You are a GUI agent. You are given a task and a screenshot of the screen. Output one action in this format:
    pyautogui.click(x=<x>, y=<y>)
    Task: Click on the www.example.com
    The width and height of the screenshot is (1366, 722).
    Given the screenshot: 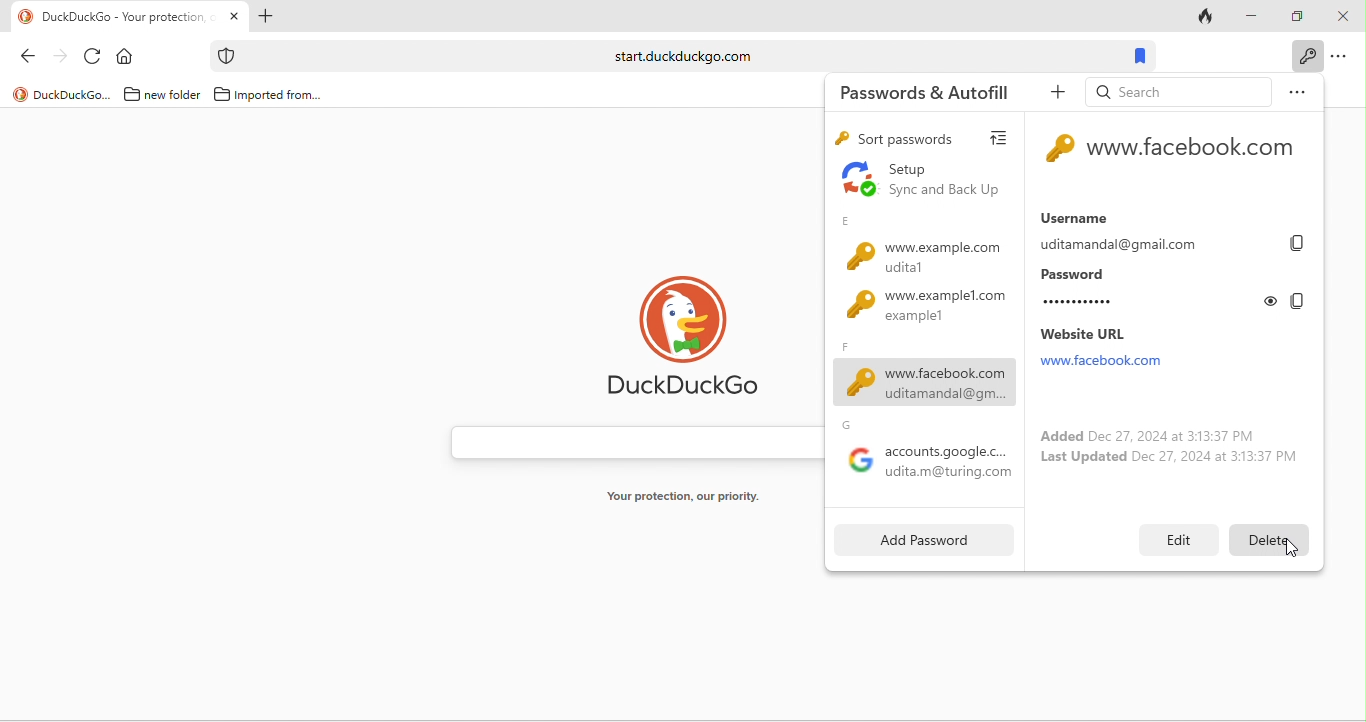 What is the action you would take?
    pyautogui.click(x=917, y=248)
    